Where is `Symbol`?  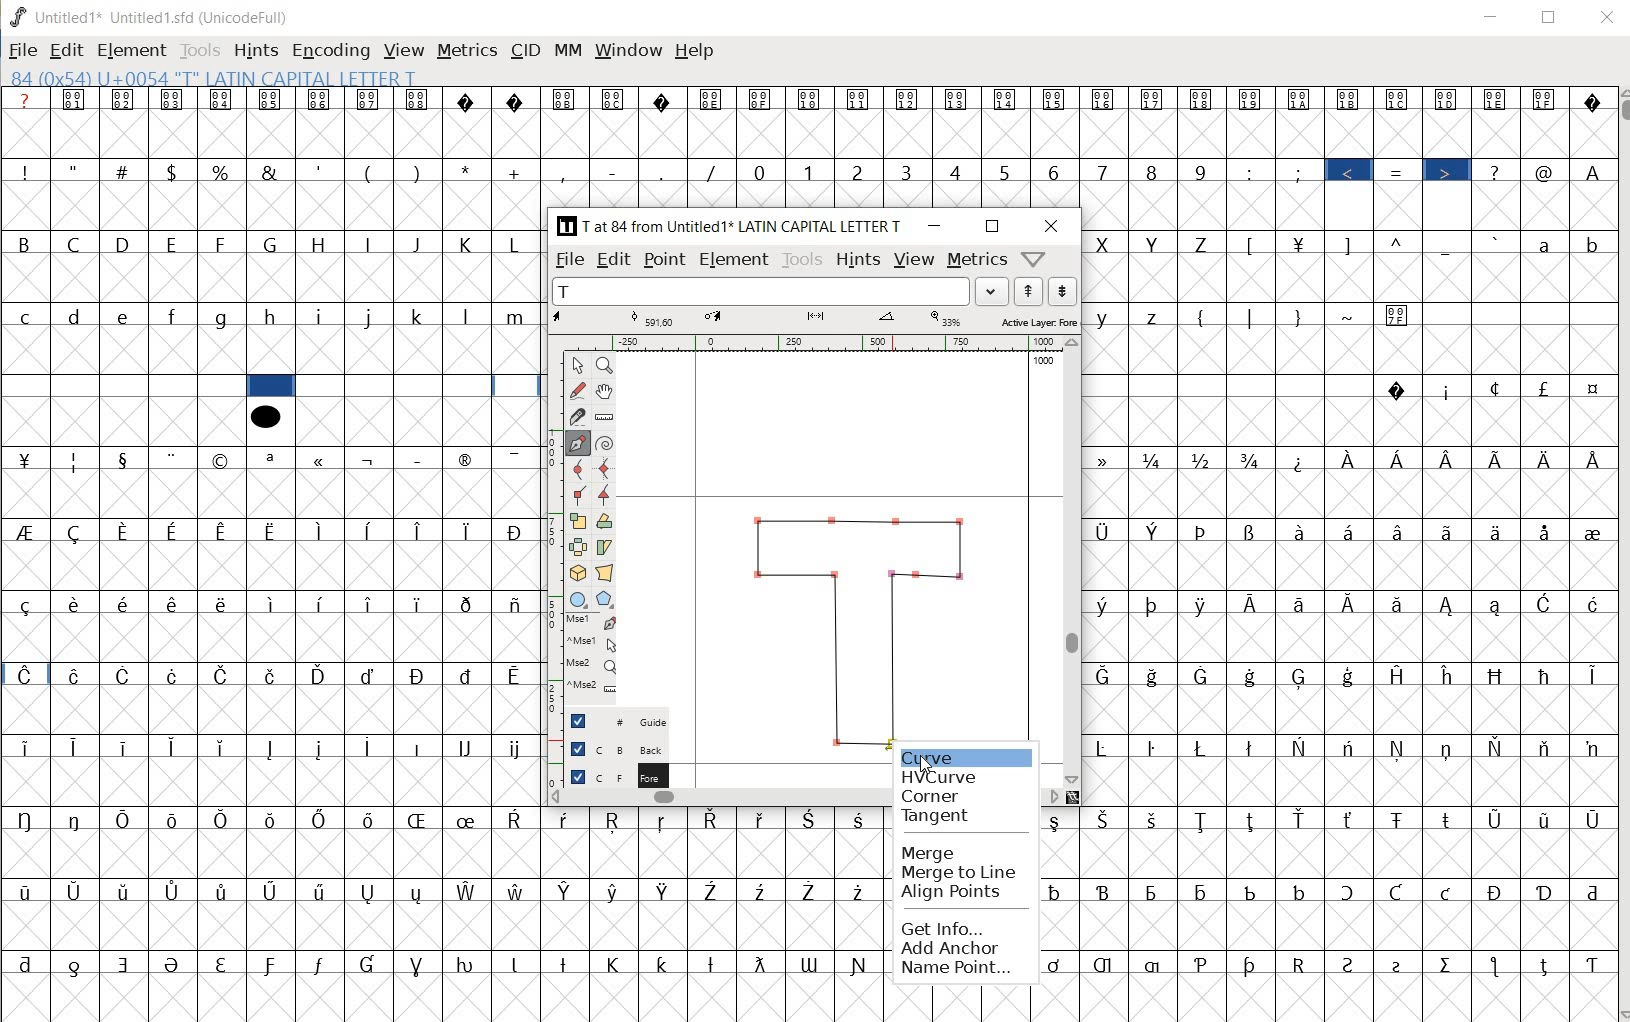
Symbol is located at coordinates (1449, 963).